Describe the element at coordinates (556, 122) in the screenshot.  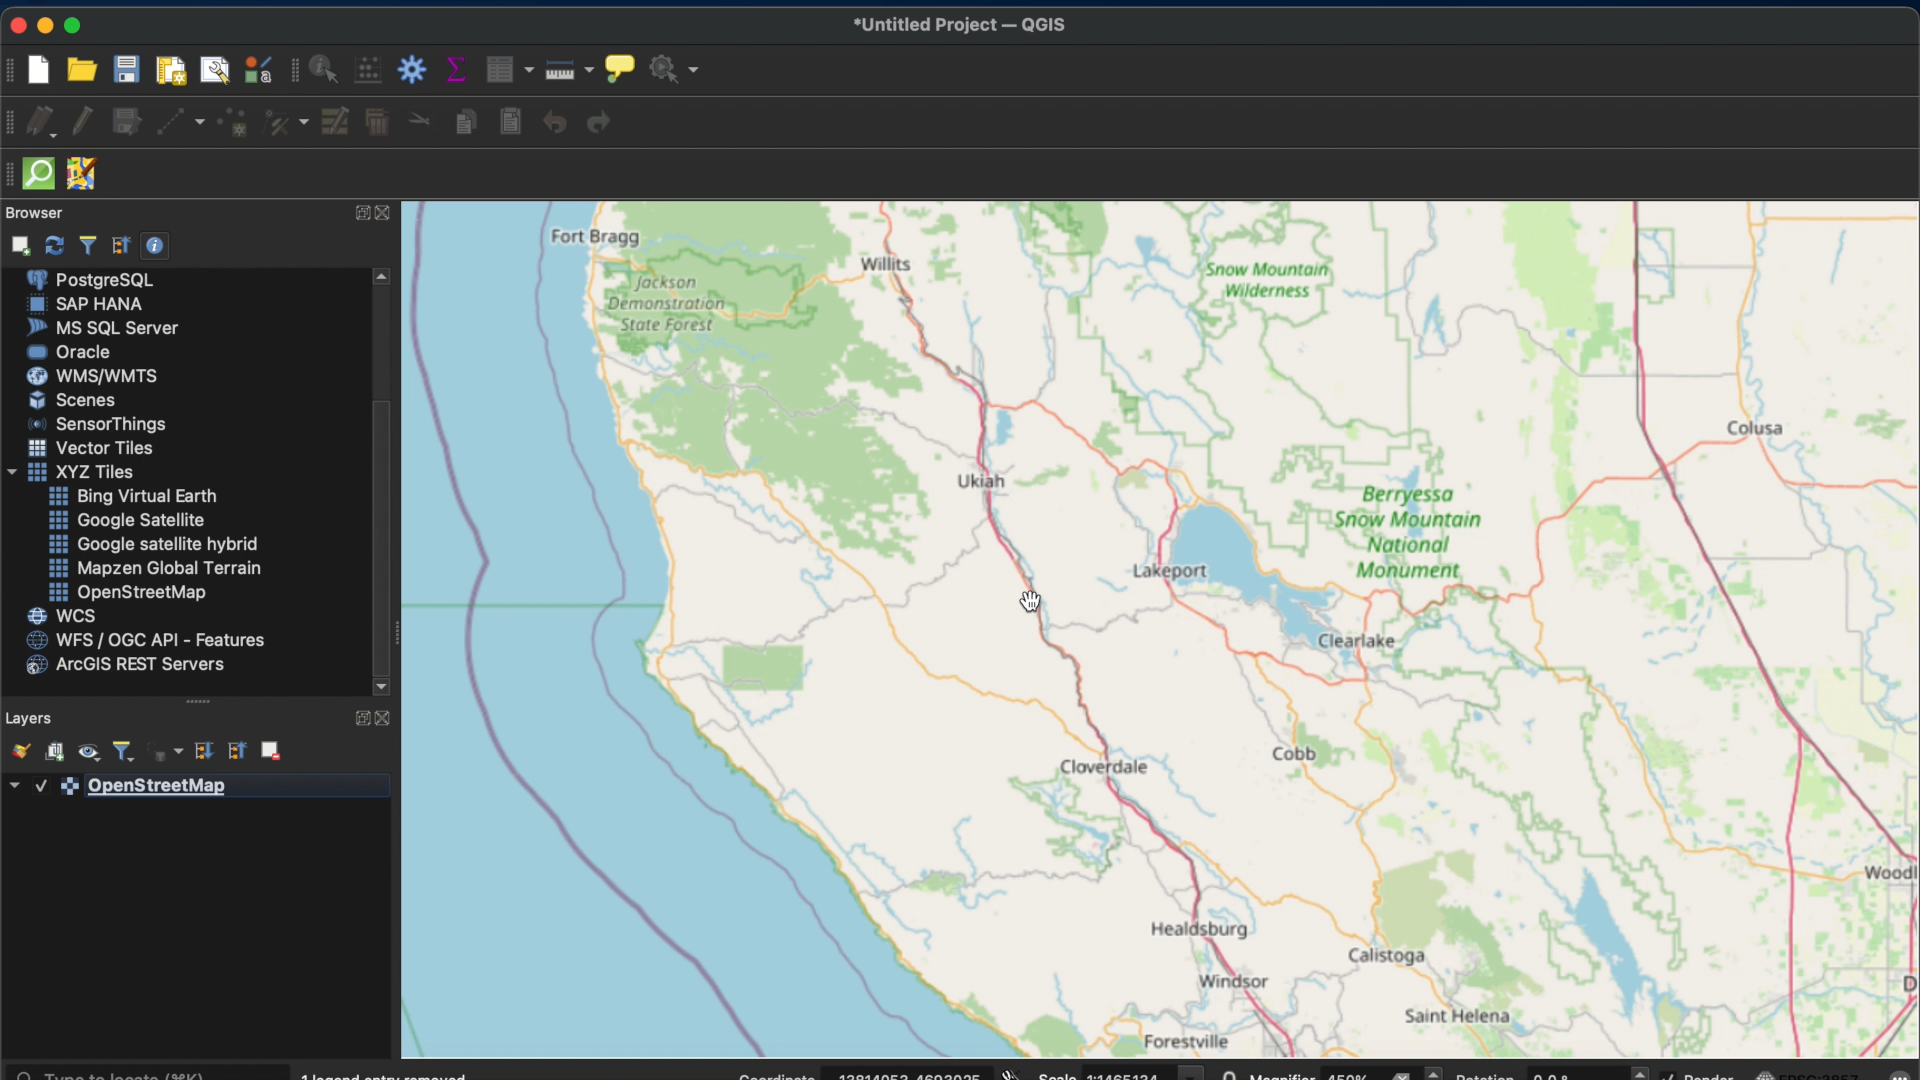
I see `undo` at that location.